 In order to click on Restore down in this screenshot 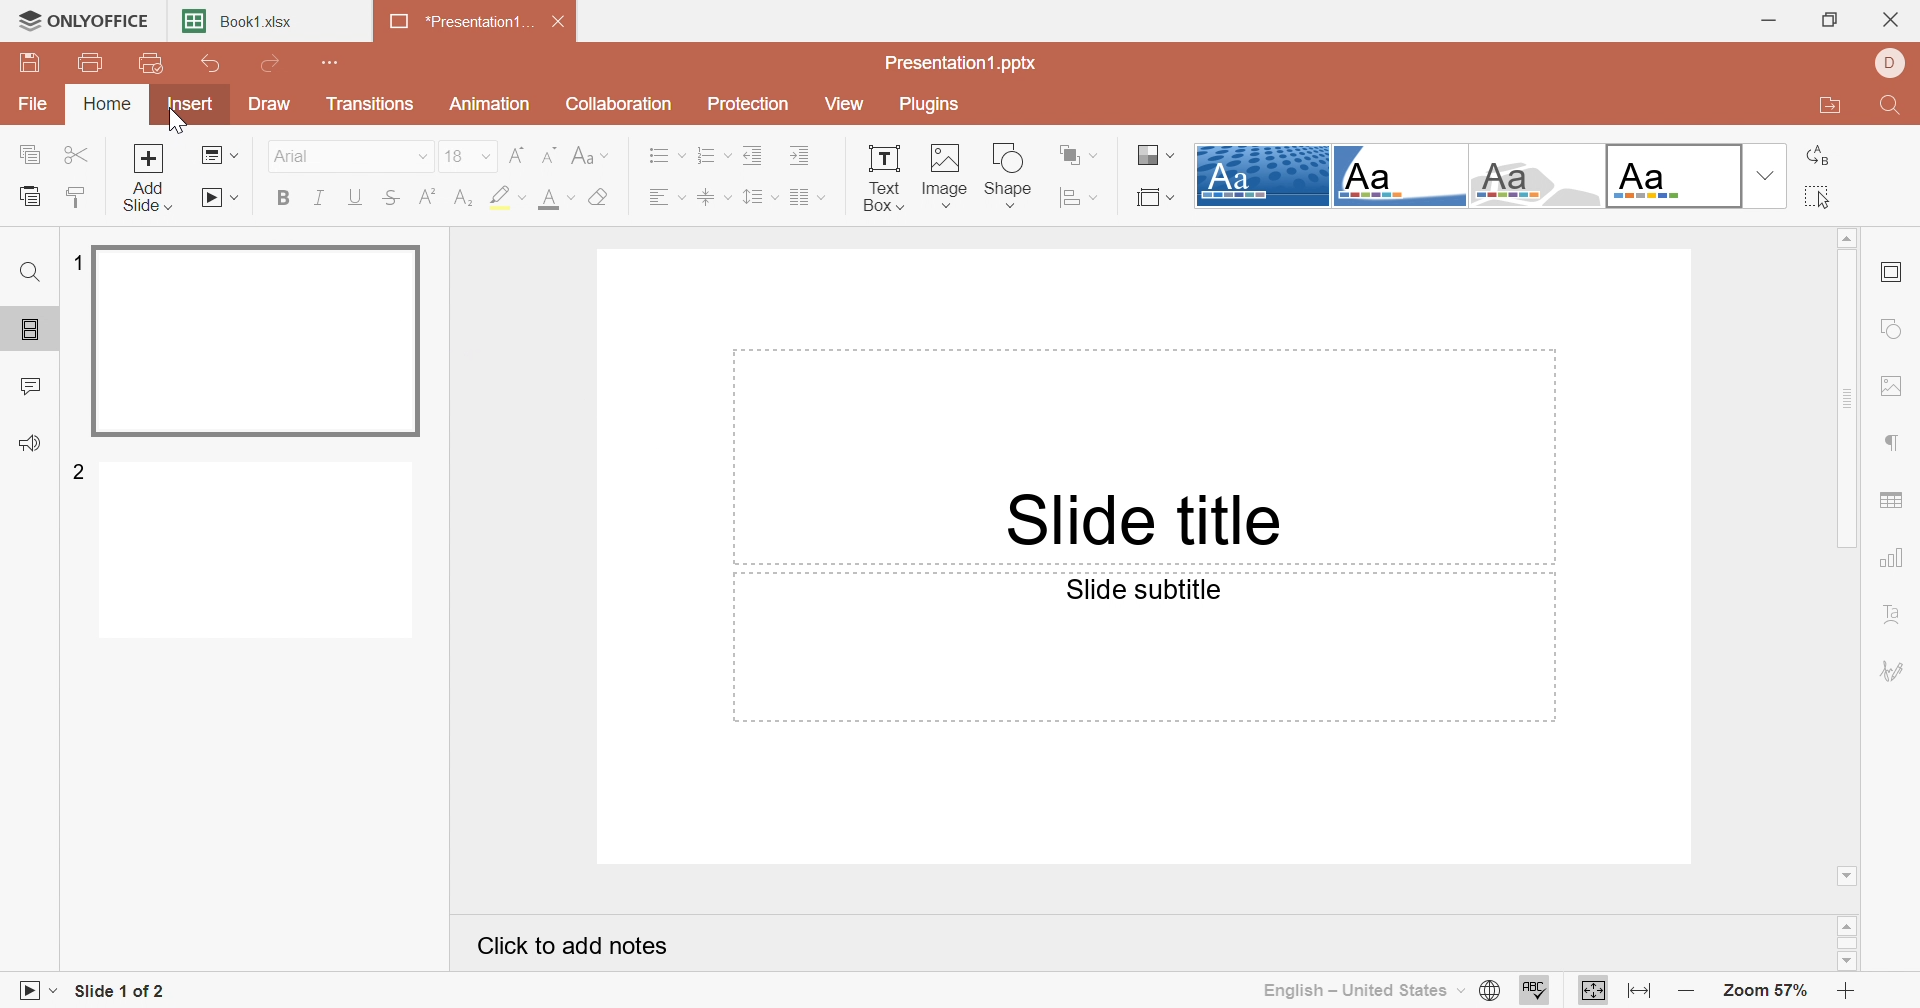, I will do `click(1833, 19)`.